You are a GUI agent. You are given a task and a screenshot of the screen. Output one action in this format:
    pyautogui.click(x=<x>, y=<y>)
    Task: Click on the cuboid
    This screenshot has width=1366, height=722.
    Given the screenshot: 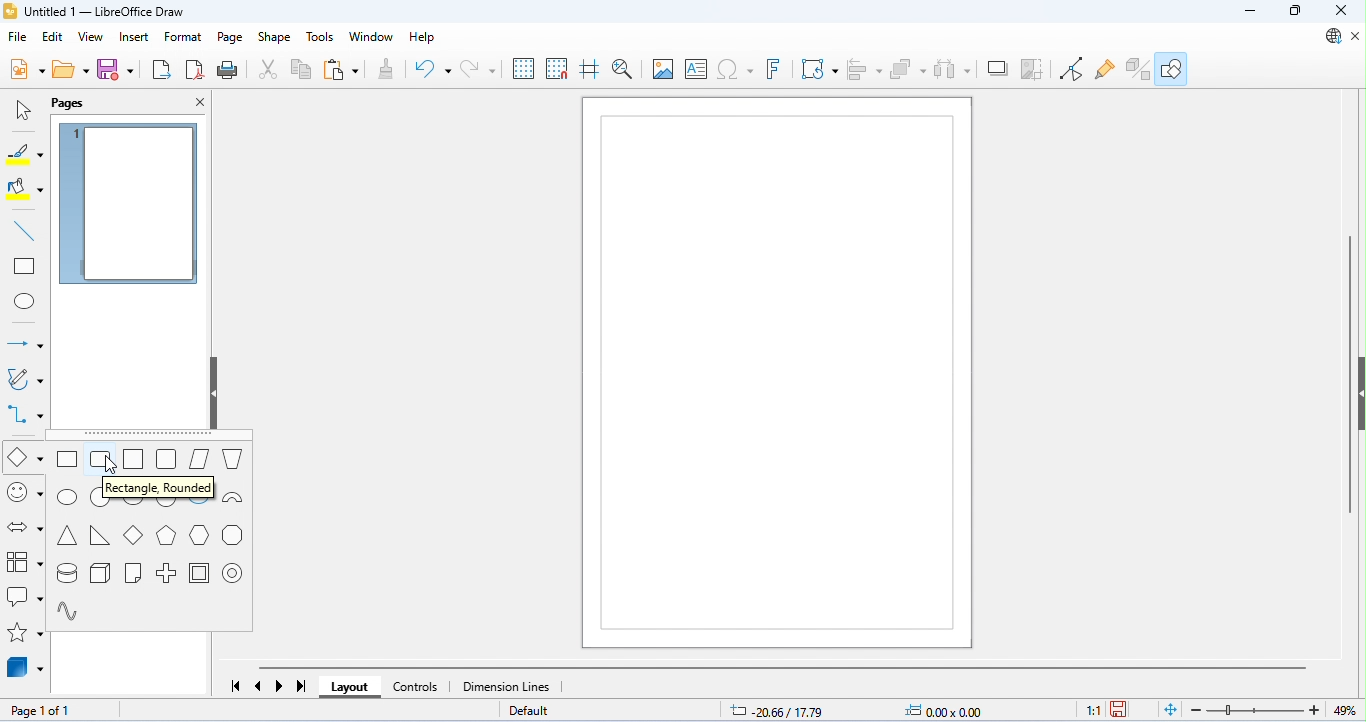 What is the action you would take?
    pyautogui.click(x=100, y=573)
    